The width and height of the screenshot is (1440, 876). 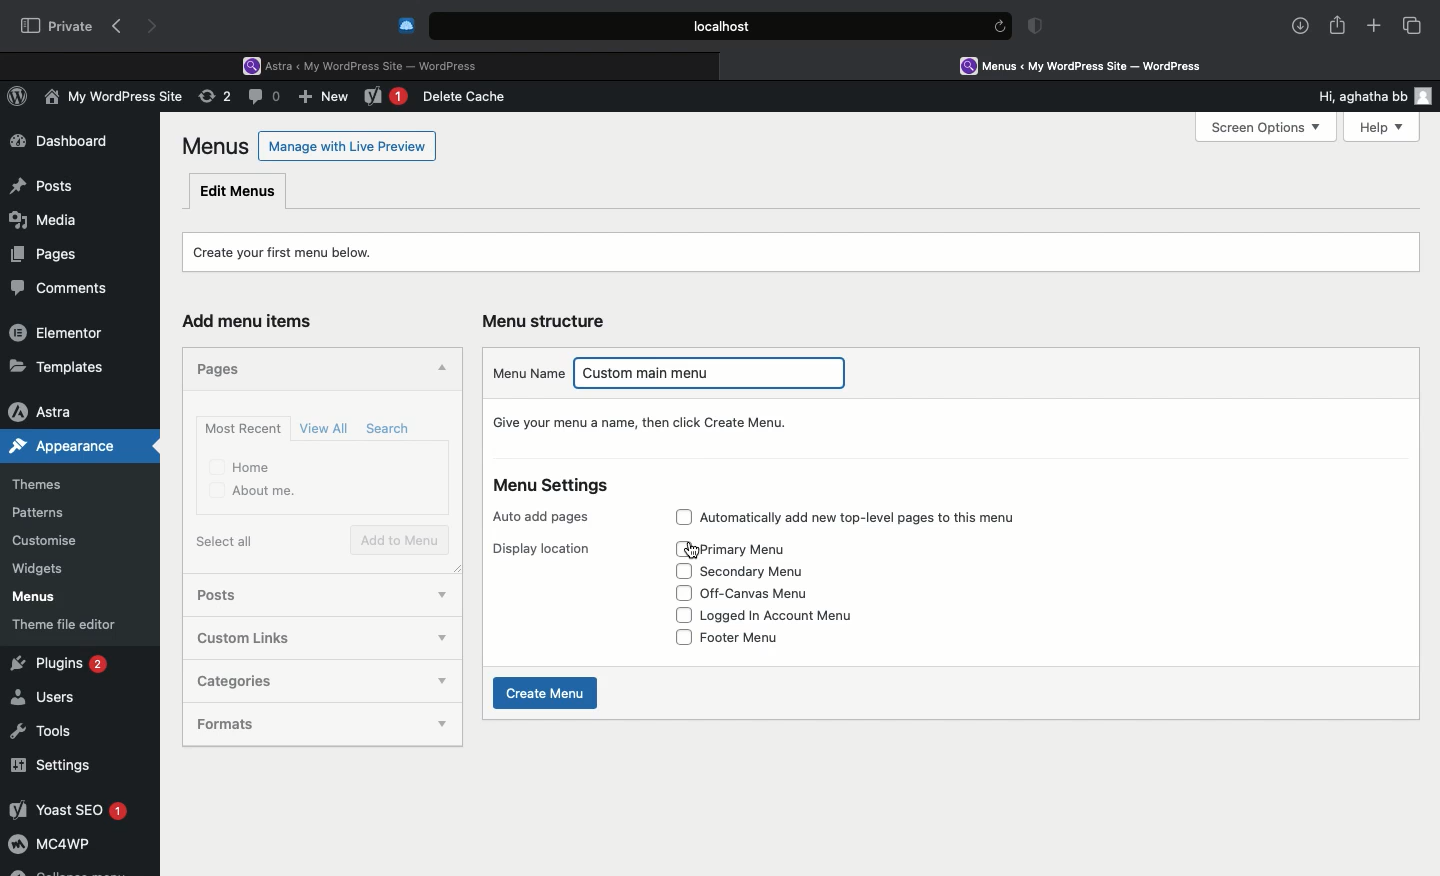 What do you see at coordinates (46, 217) in the screenshot?
I see `Media` at bounding box center [46, 217].